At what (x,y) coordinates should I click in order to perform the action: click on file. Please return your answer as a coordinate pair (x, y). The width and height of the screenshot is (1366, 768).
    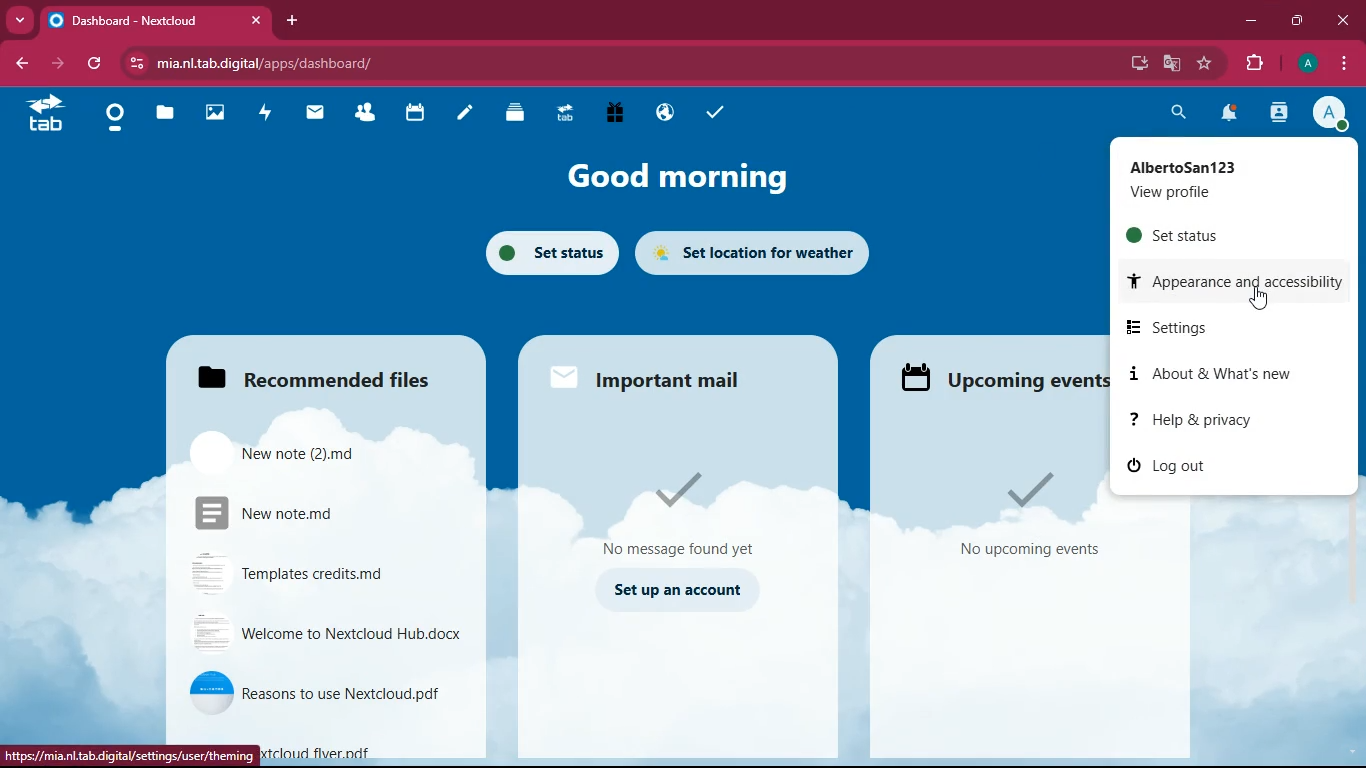
    Looking at the image, I should click on (318, 569).